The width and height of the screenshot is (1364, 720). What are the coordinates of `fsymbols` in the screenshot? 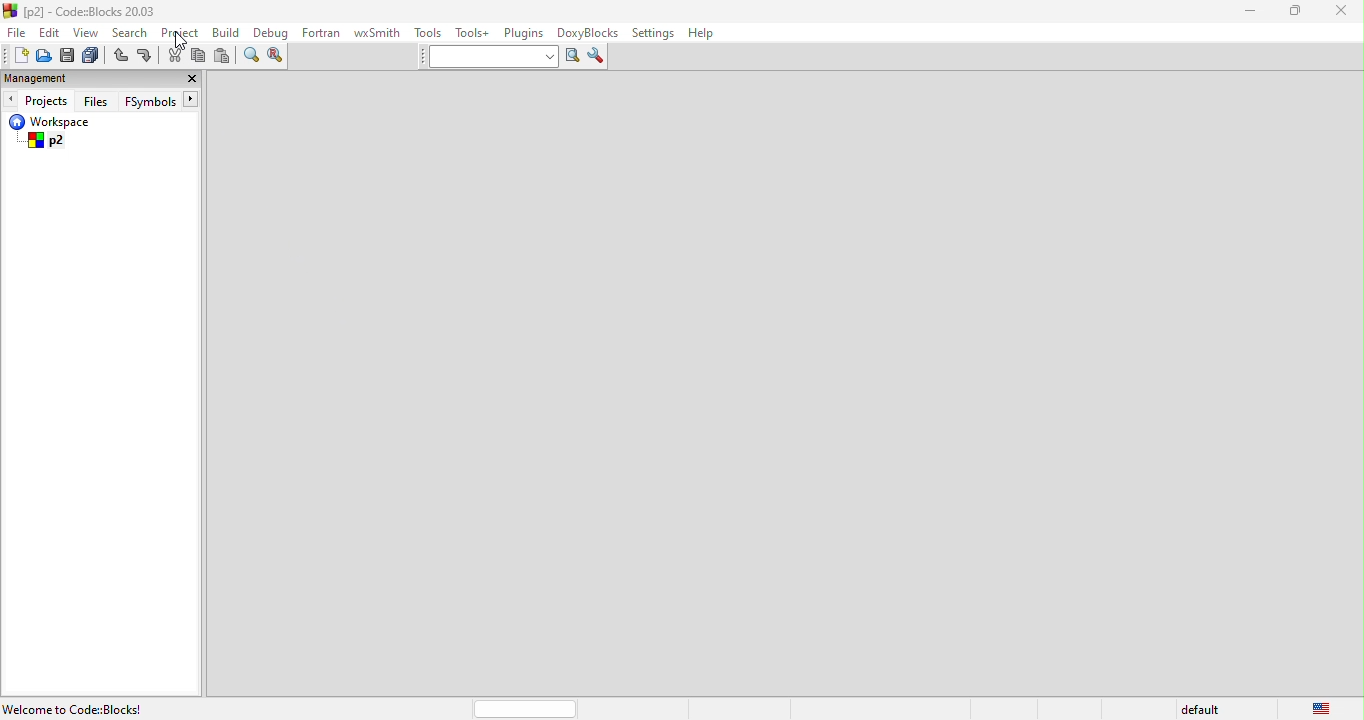 It's located at (166, 100).